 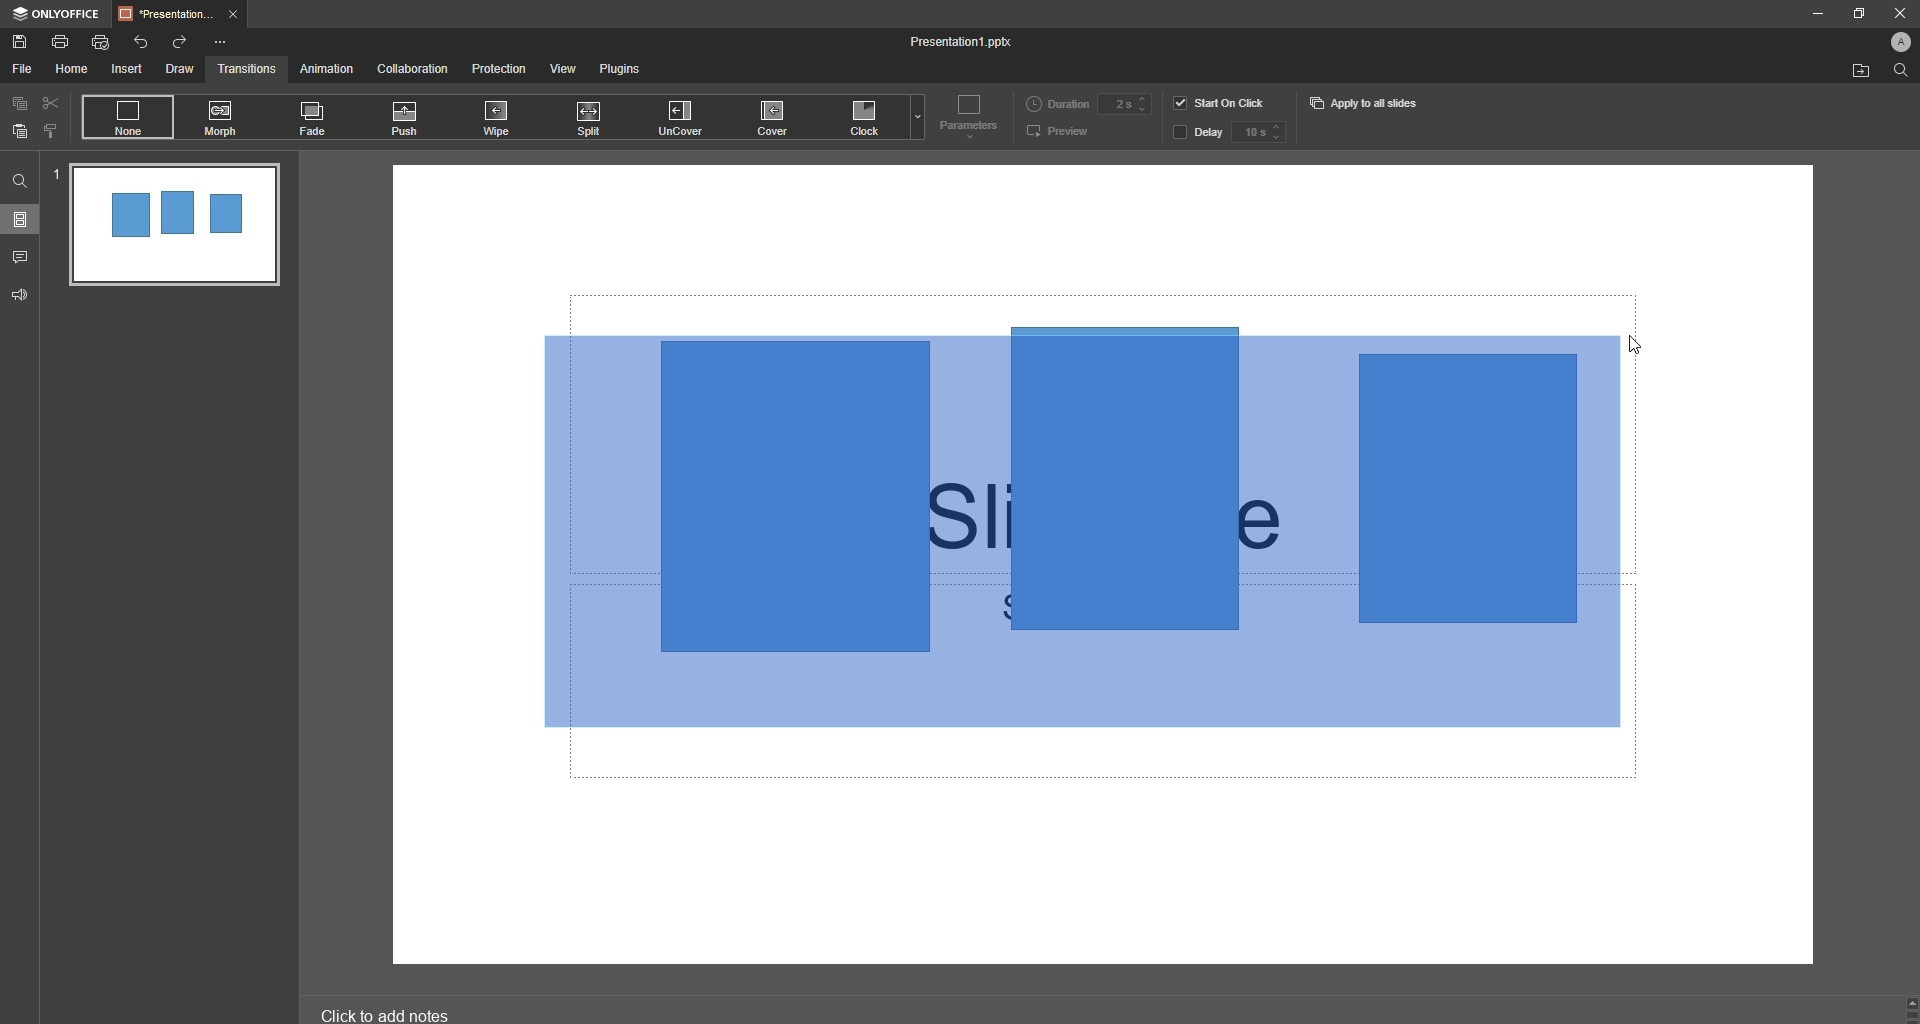 What do you see at coordinates (1816, 16) in the screenshot?
I see `Minimize` at bounding box center [1816, 16].